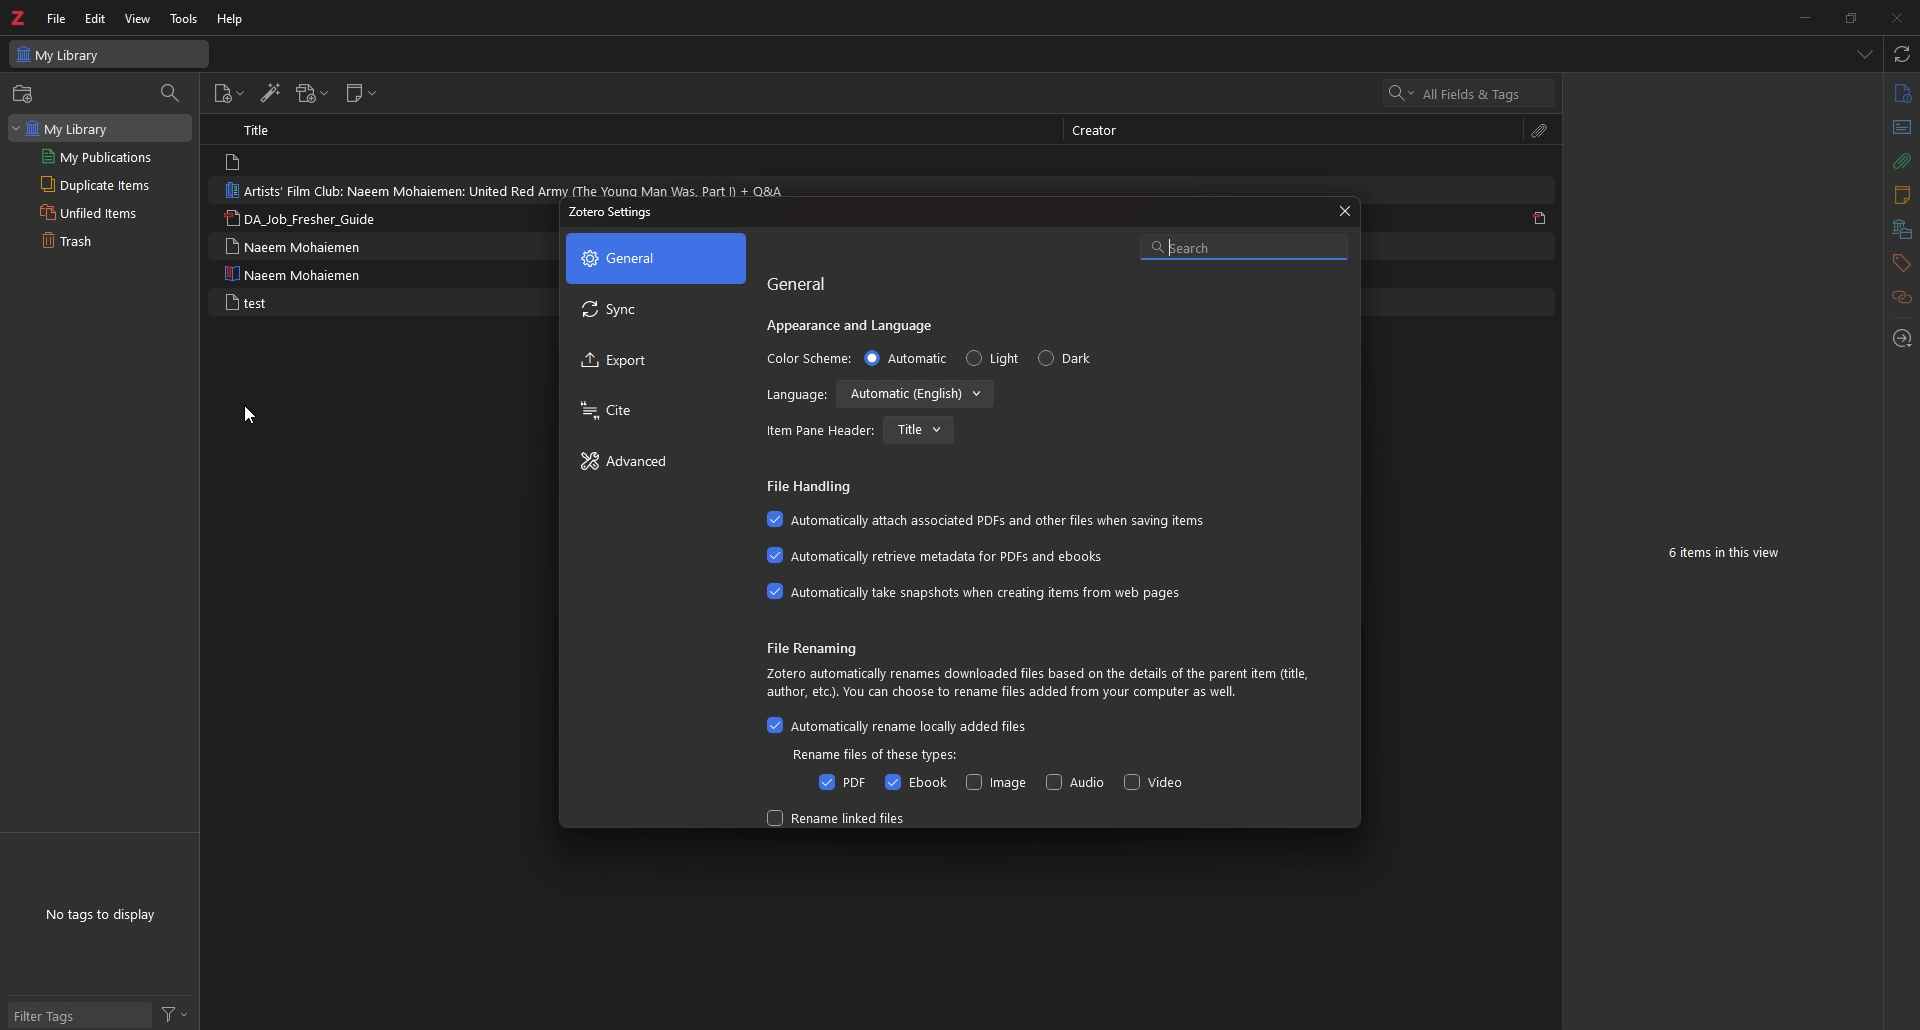 The image size is (1920, 1030). What do you see at coordinates (250, 414) in the screenshot?
I see `cursor` at bounding box center [250, 414].